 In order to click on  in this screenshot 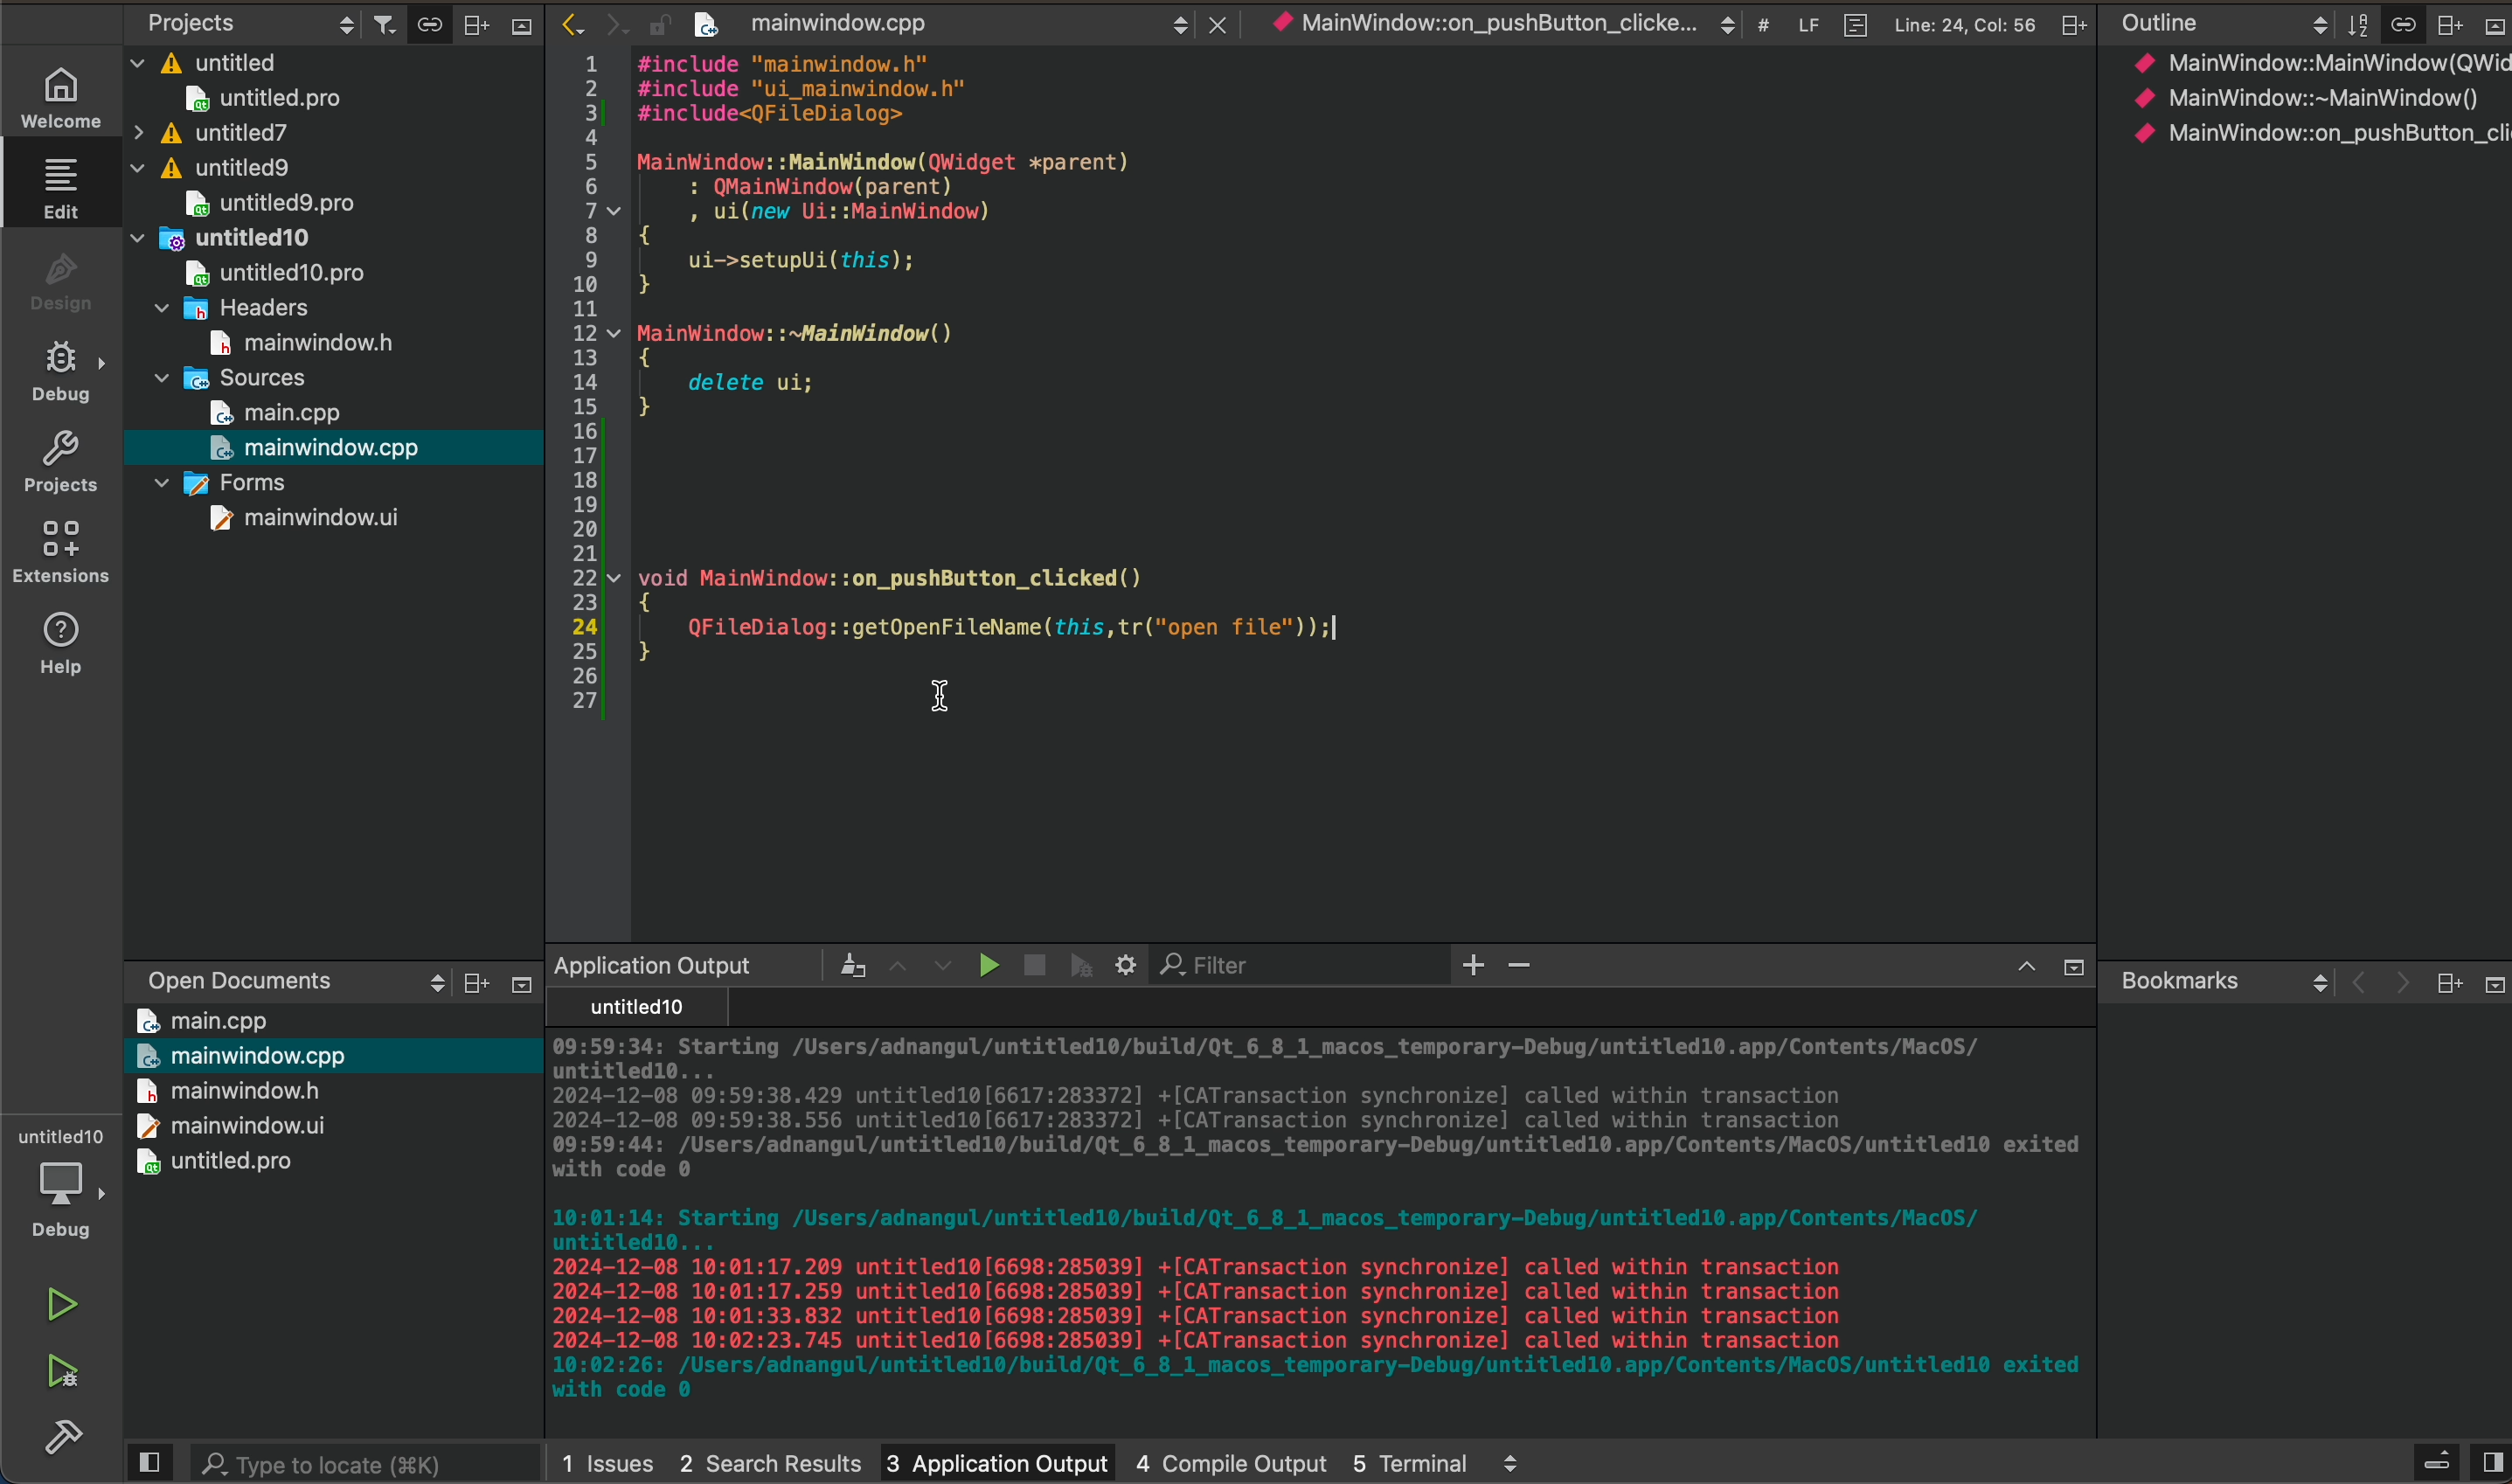, I will do `click(1512, 1463)`.